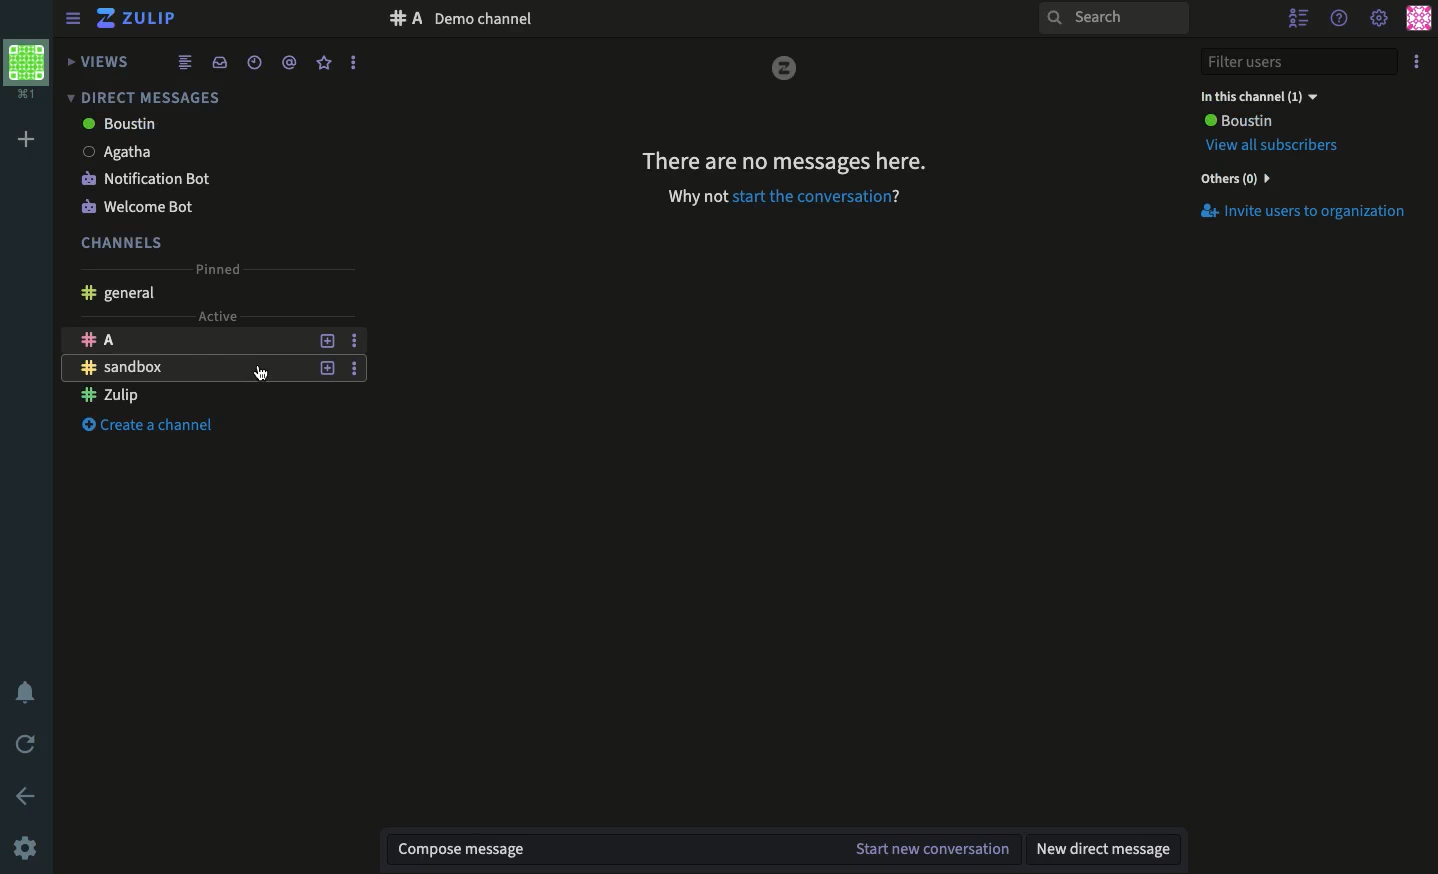 The height and width of the screenshot is (874, 1438). I want to click on Favorite, so click(325, 62).